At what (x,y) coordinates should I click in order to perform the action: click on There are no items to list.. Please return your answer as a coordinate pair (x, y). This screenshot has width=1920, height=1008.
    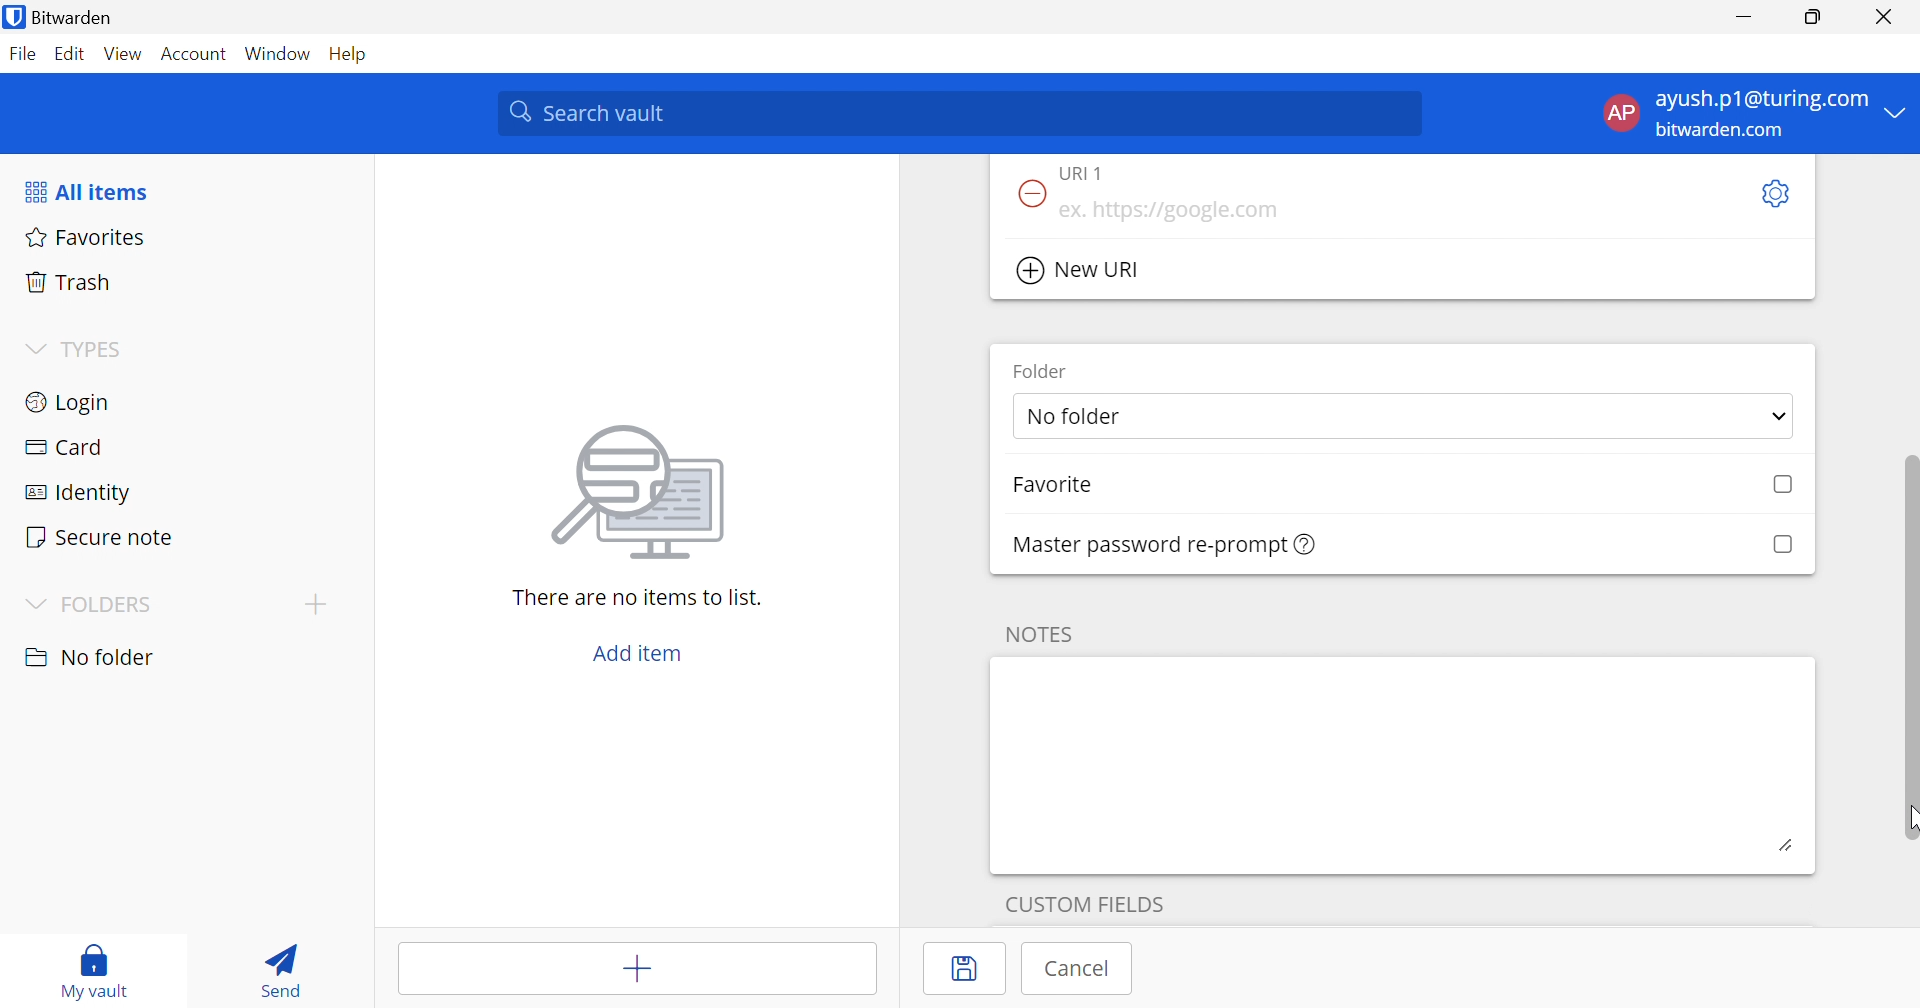
    Looking at the image, I should click on (639, 596).